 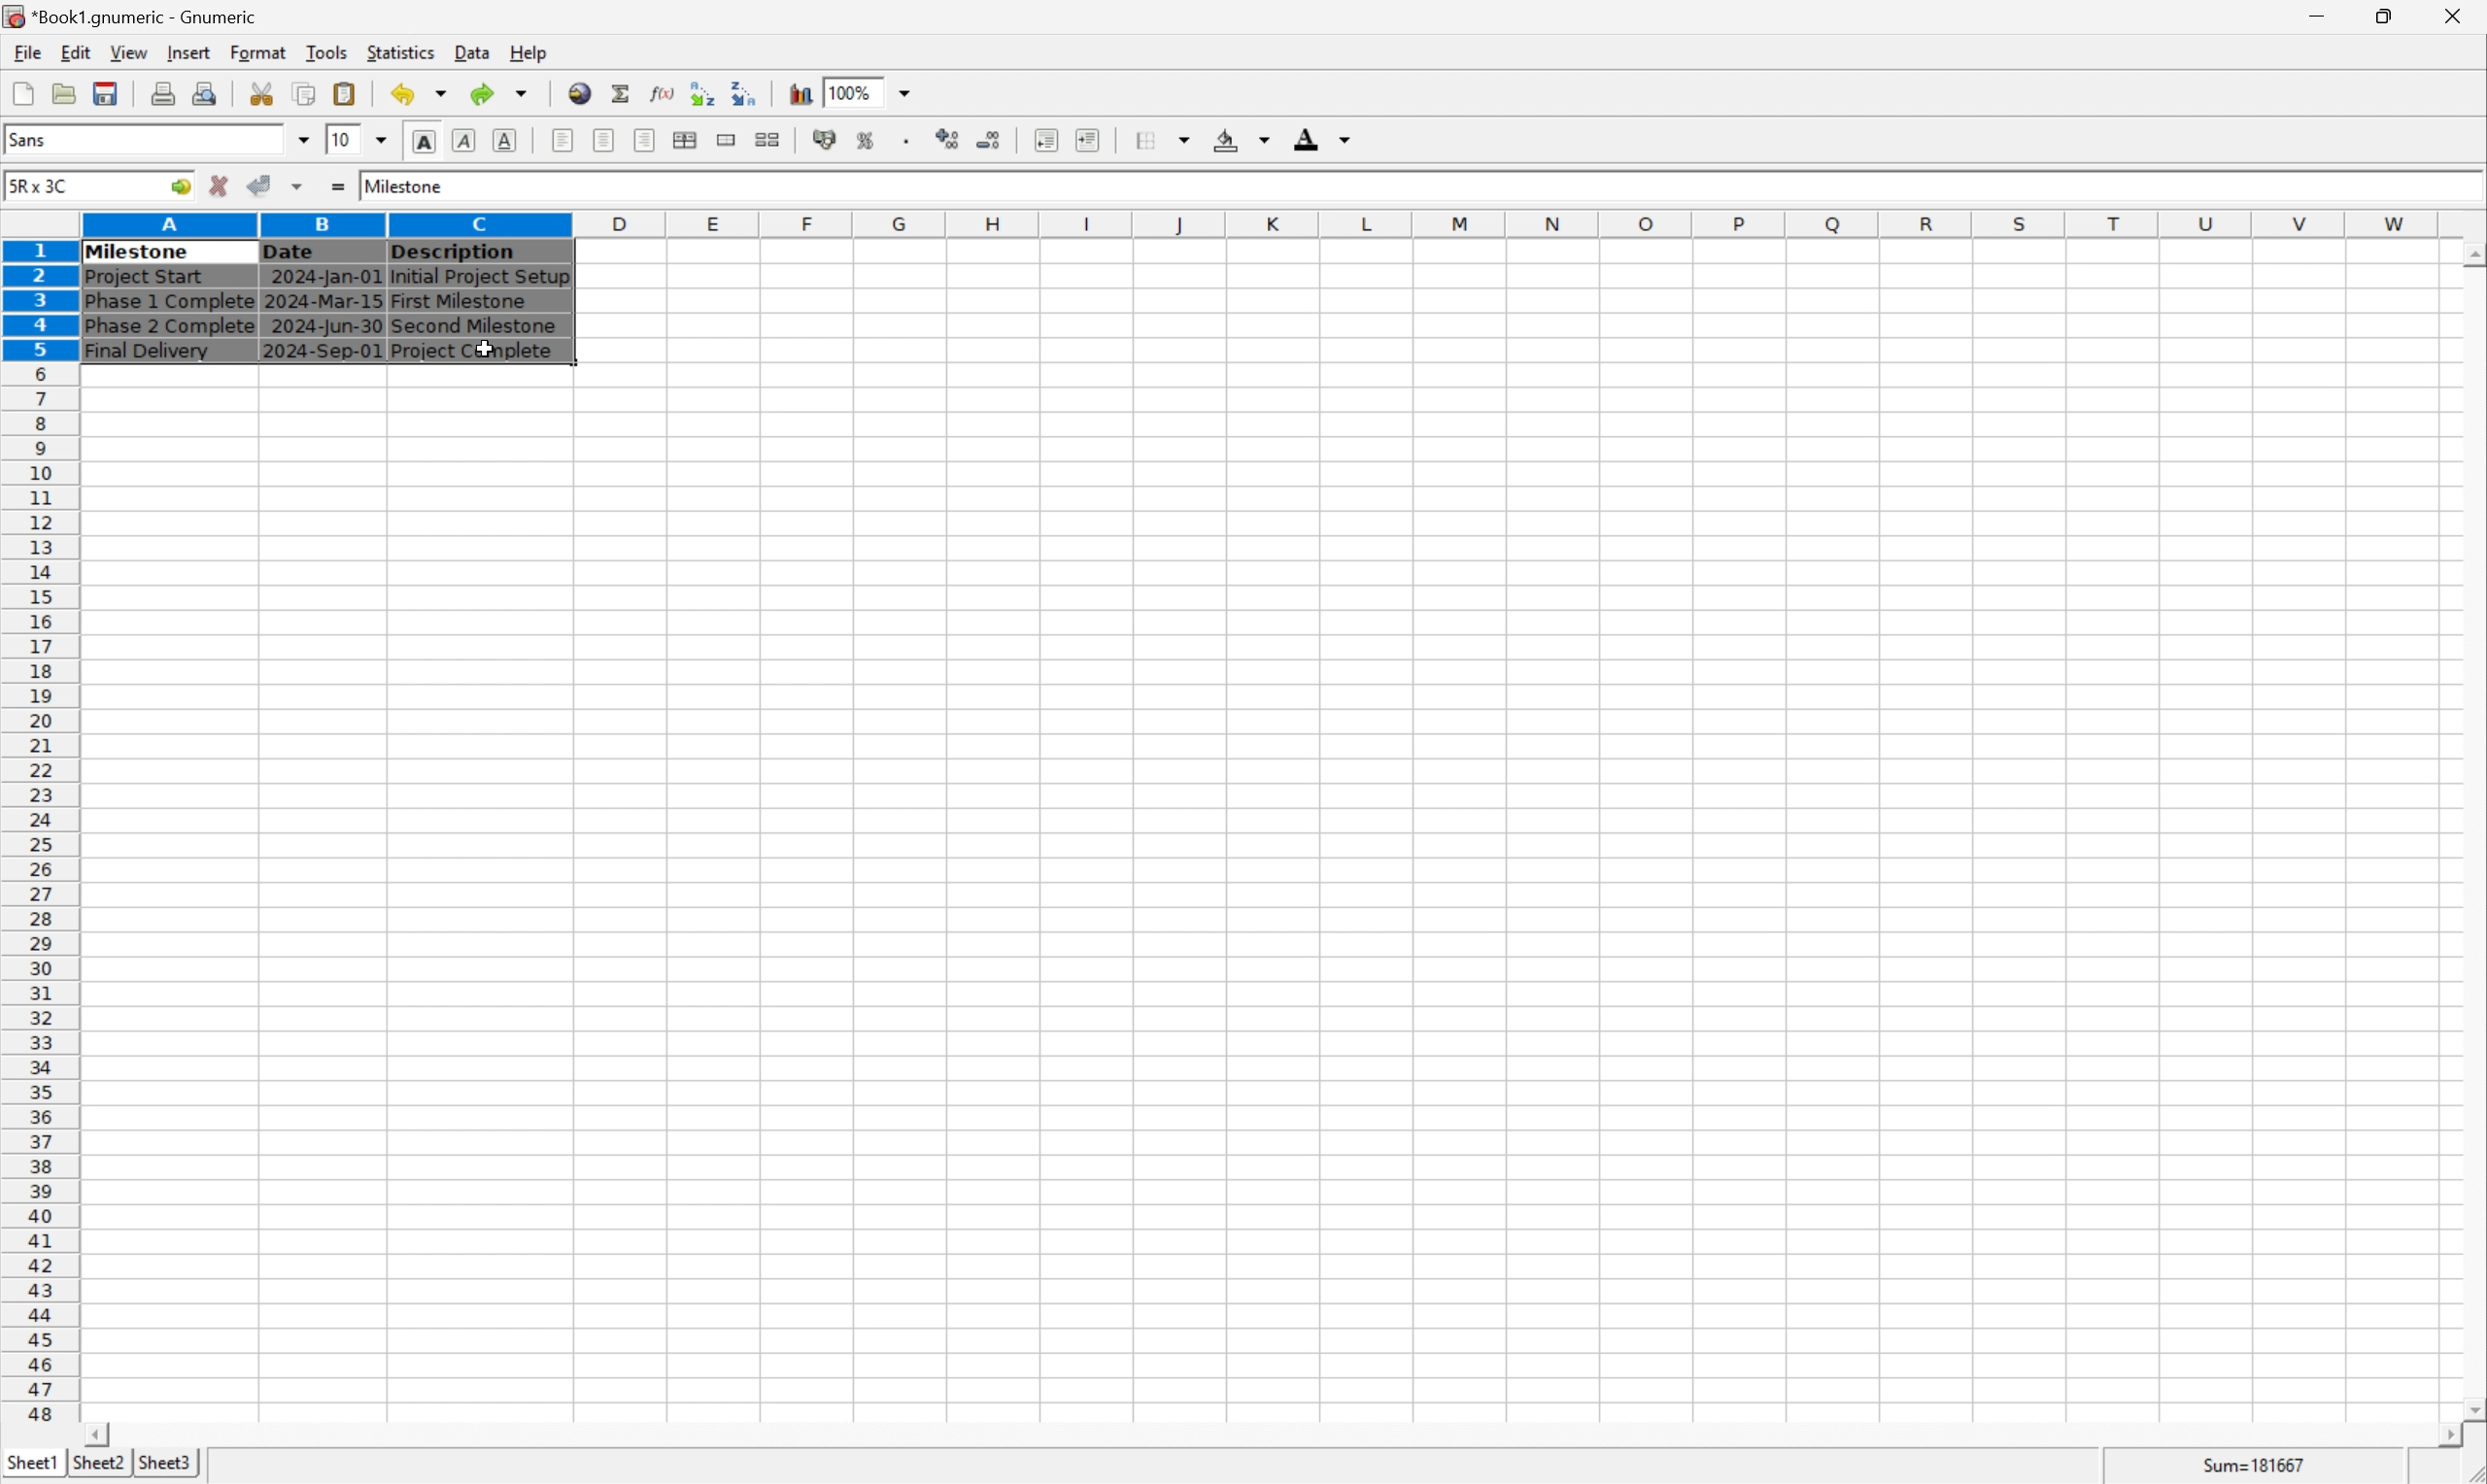 What do you see at coordinates (686, 140) in the screenshot?
I see `center horizontally across selection` at bounding box center [686, 140].